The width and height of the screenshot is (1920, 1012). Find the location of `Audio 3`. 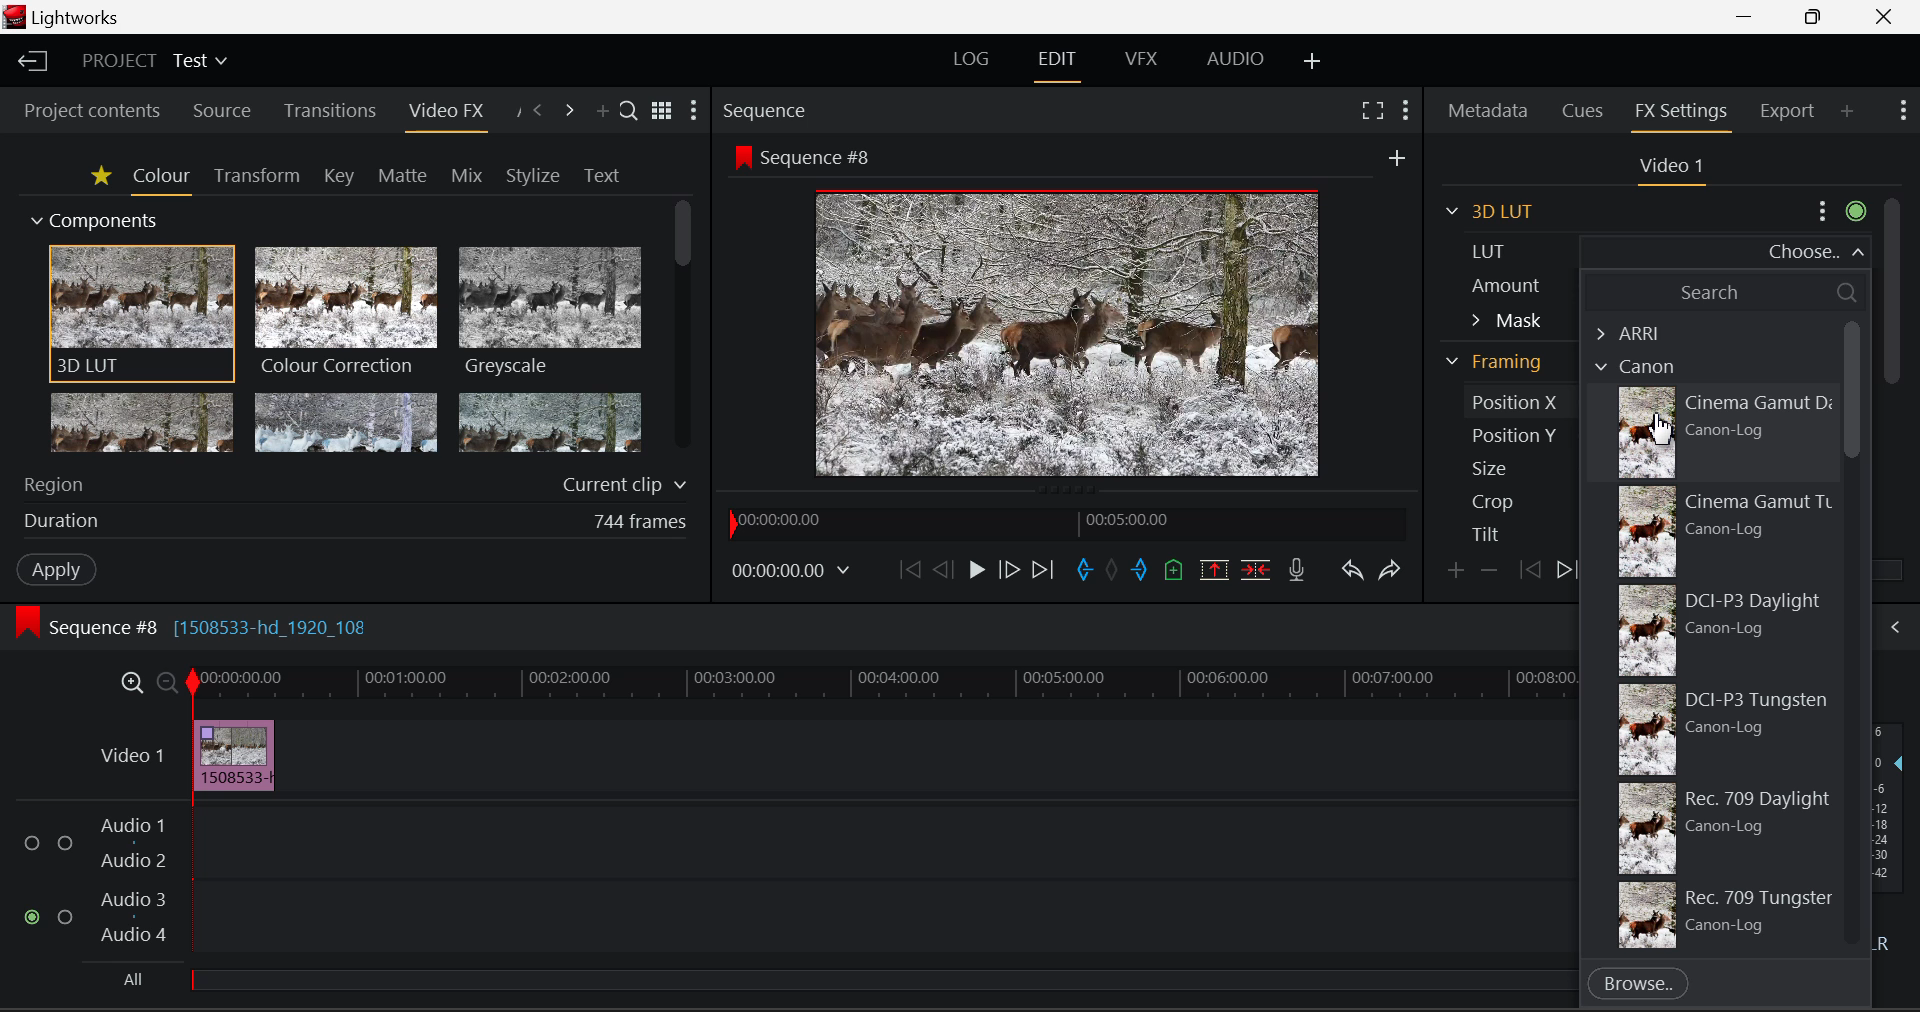

Audio 3 is located at coordinates (136, 899).